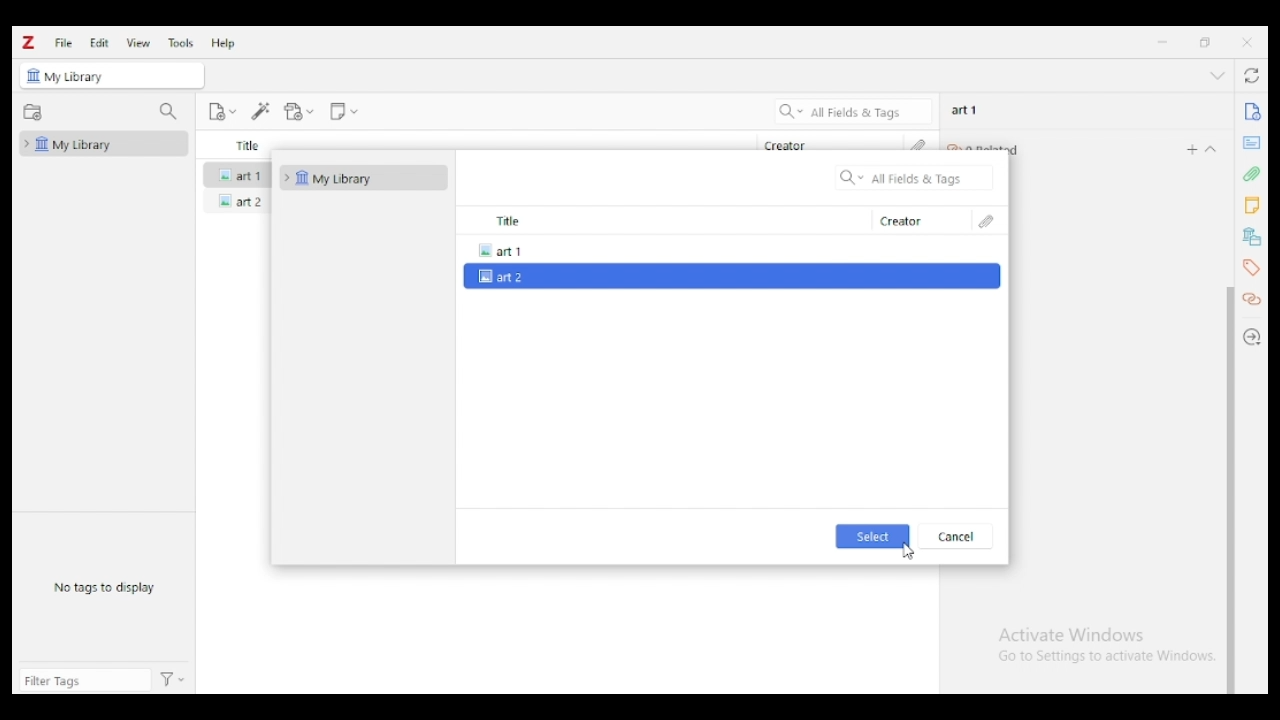 This screenshot has height=720, width=1280. Describe the element at coordinates (1206, 43) in the screenshot. I see `maximize` at that location.